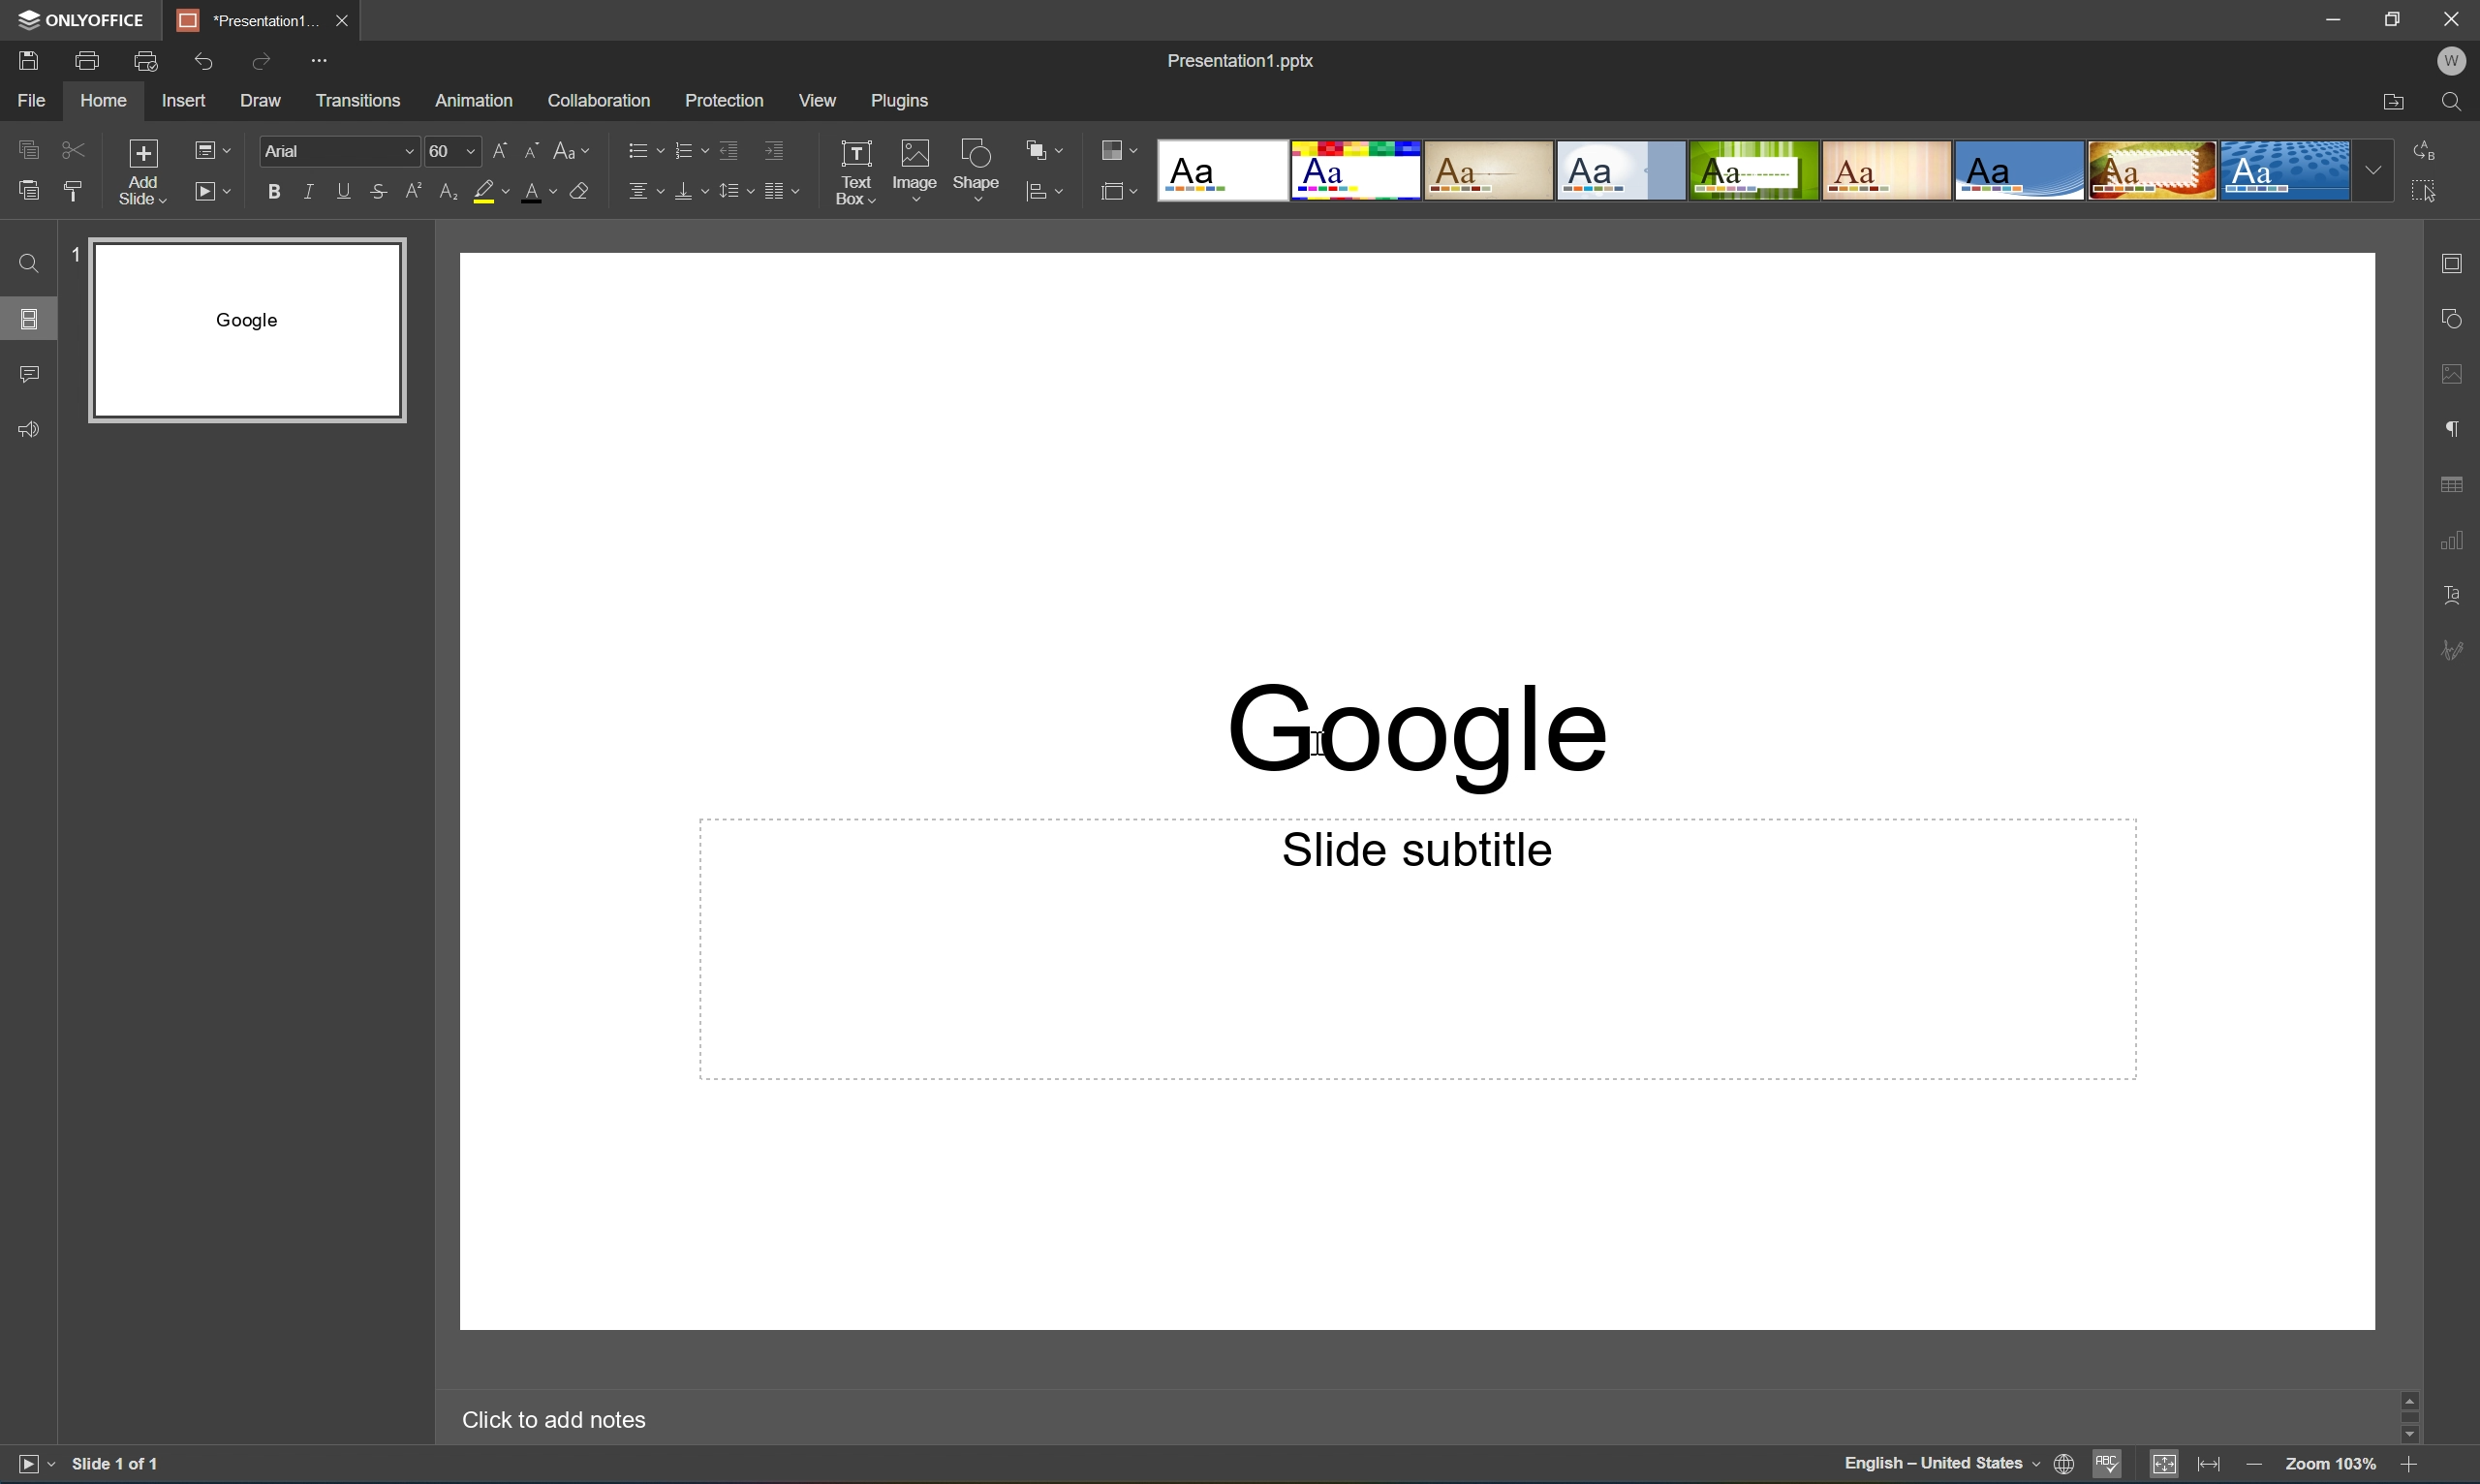 The width and height of the screenshot is (2480, 1484). What do you see at coordinates (481, 101) in the screenshot?
I see `Animation` at bounding box center [481, 101].